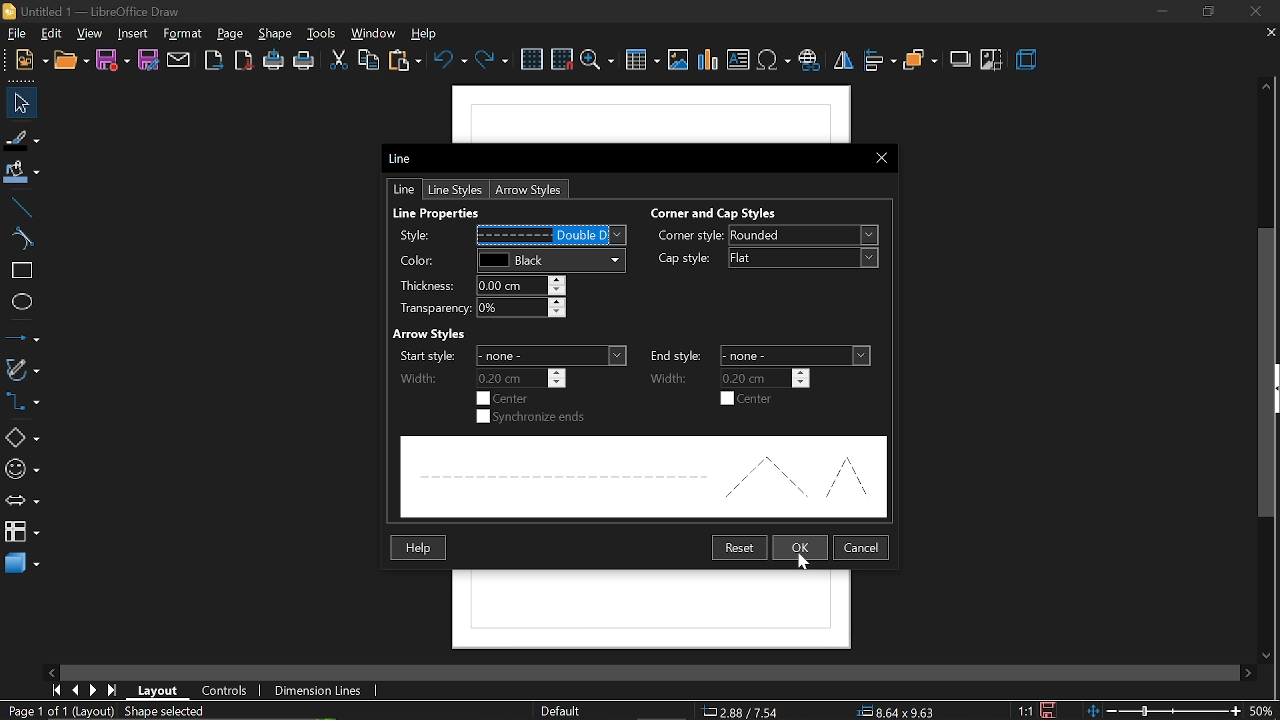 The width and height of the screenshot is (1280, 720). I want to click on restart, so click(738, 547).